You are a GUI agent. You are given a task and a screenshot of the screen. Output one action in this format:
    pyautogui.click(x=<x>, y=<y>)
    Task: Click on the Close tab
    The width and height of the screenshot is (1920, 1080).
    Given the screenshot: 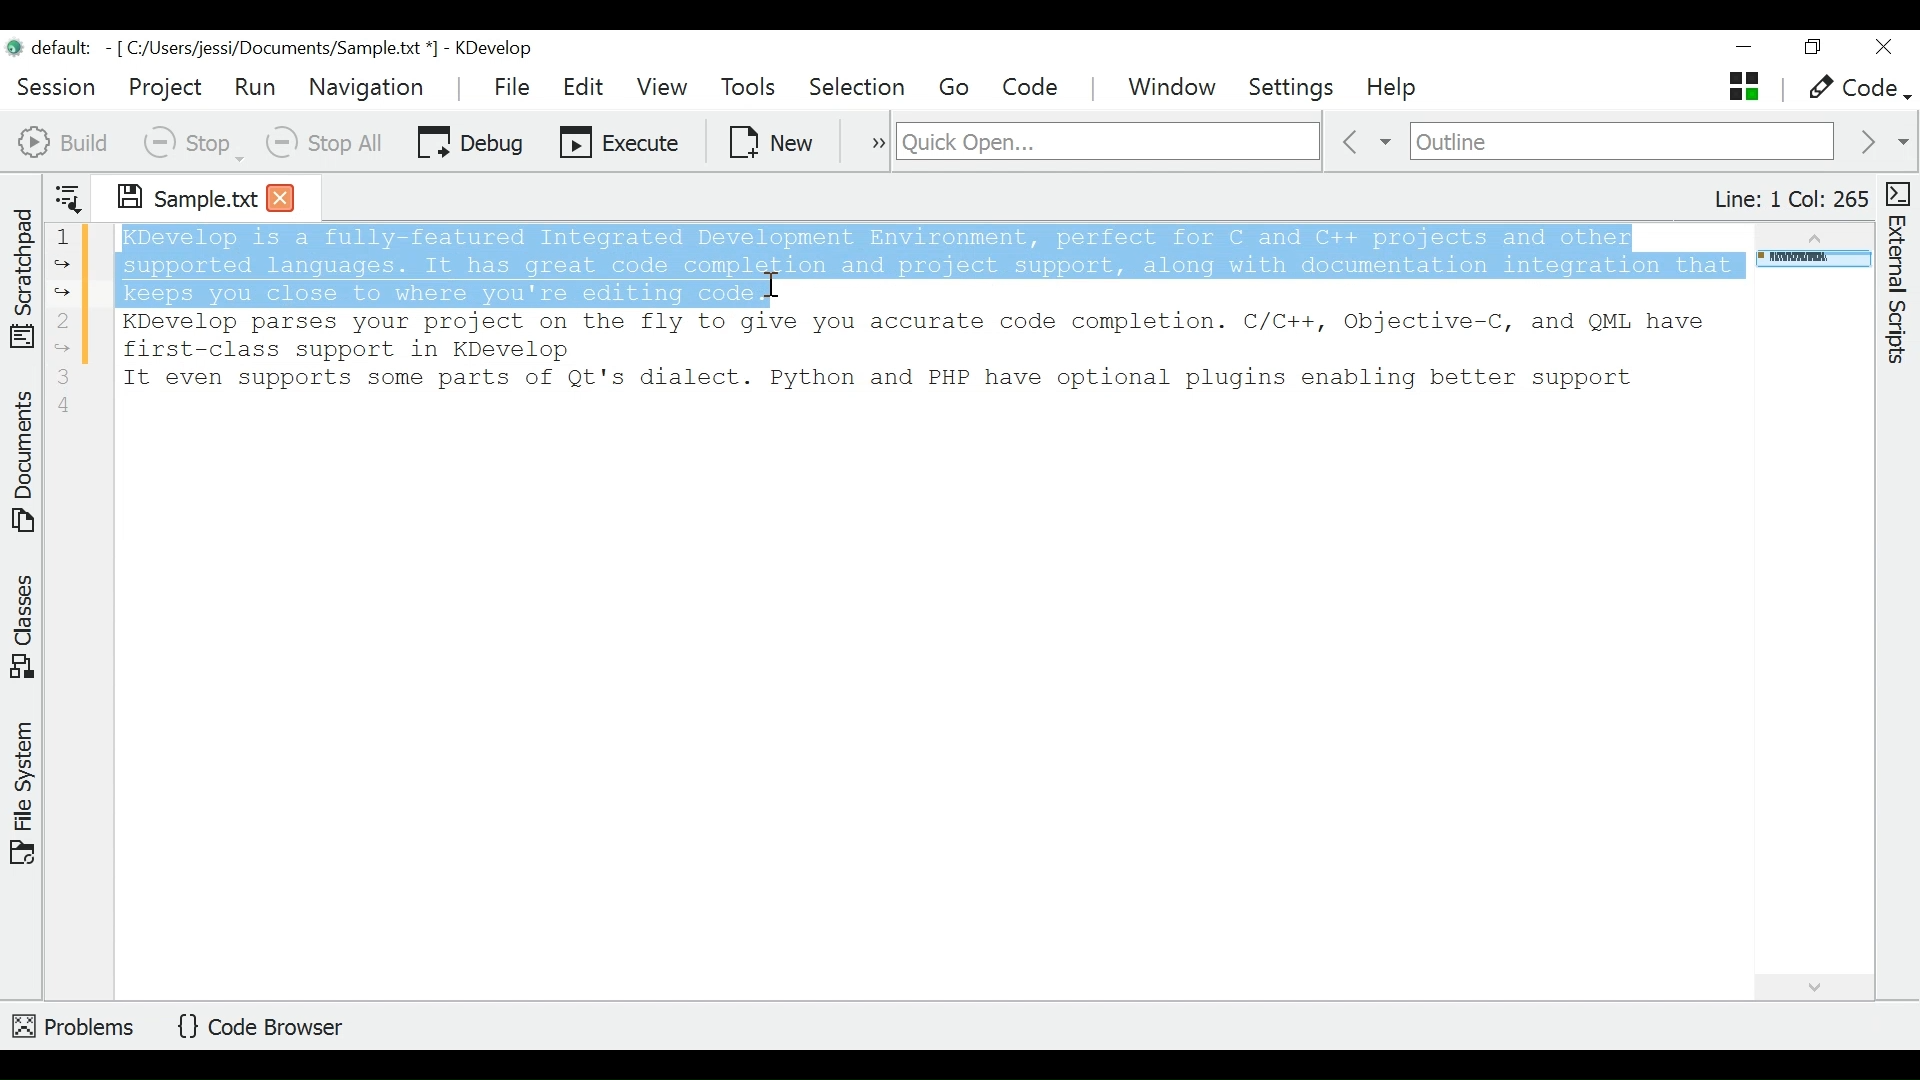 What is the action you would take?
    pyautogui.click(x=281, y=196)
    